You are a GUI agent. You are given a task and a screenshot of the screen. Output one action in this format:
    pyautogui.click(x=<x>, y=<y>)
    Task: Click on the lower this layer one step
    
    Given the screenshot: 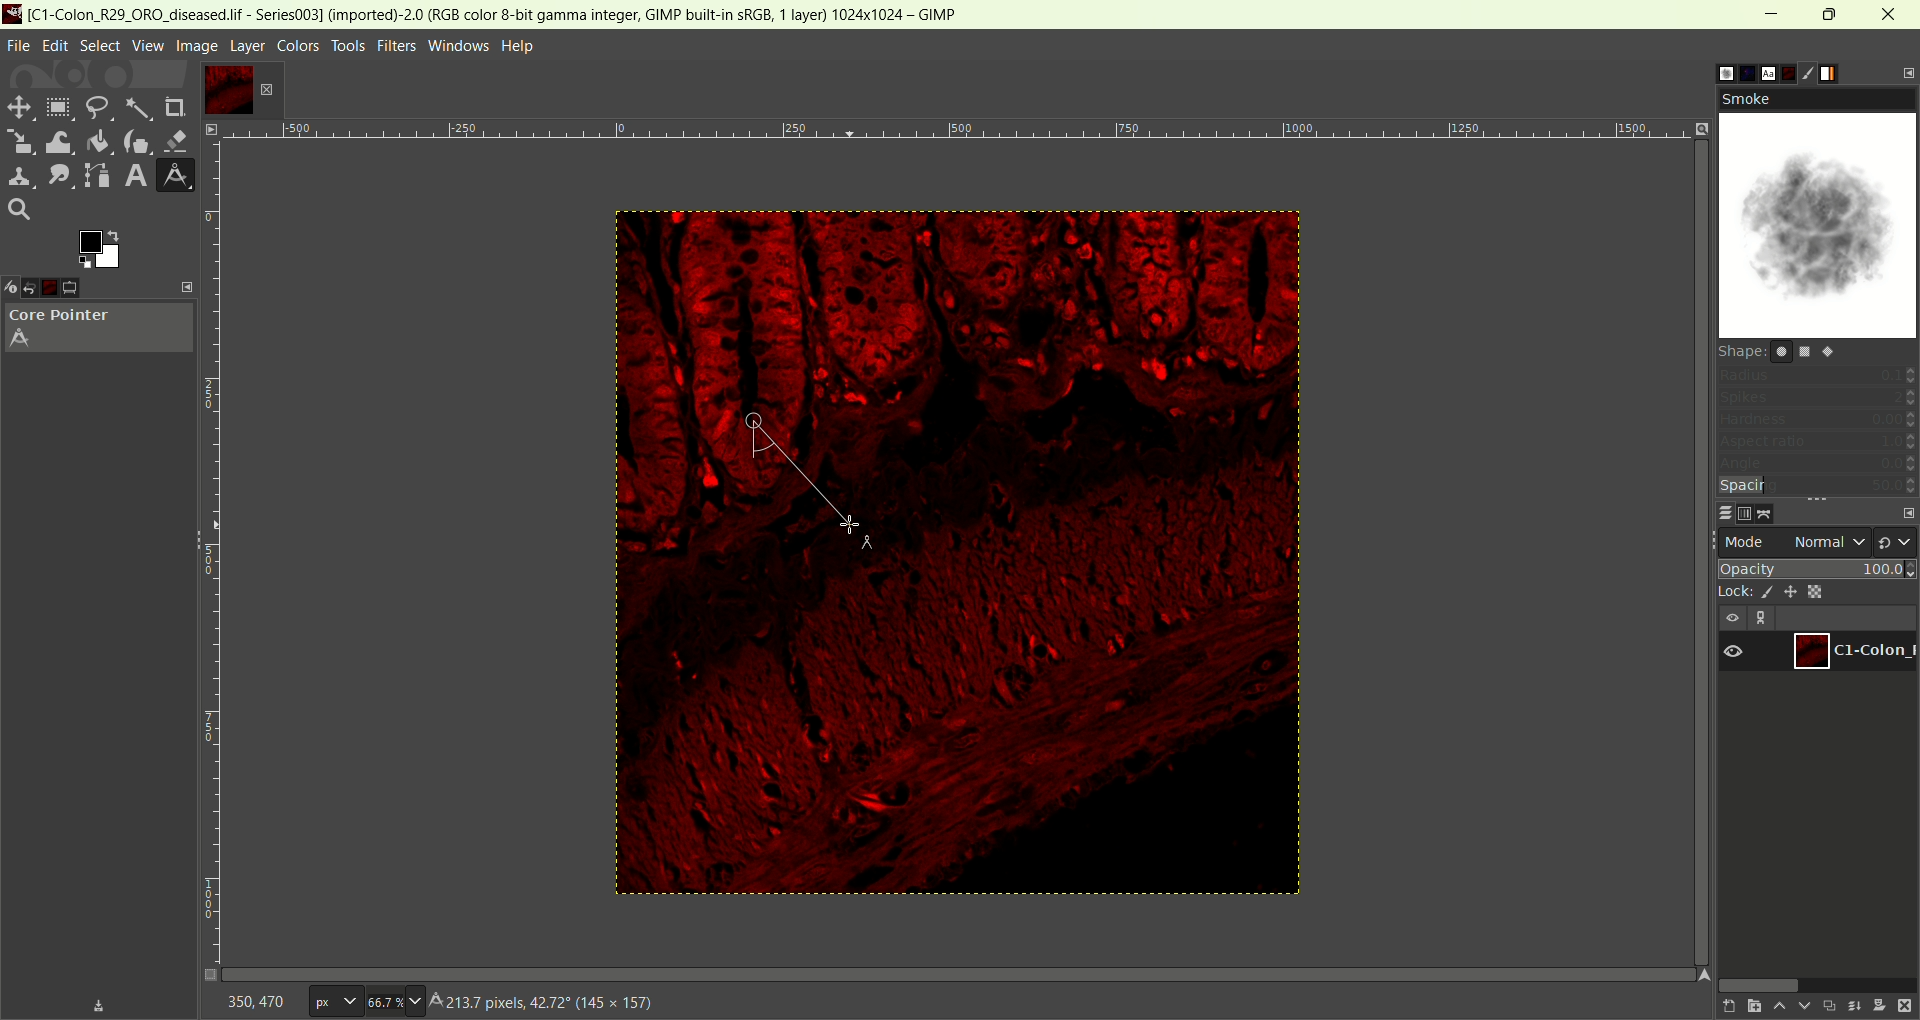 What is the action you would take?
    pyautogui.click(x=1804, y=1007)
    